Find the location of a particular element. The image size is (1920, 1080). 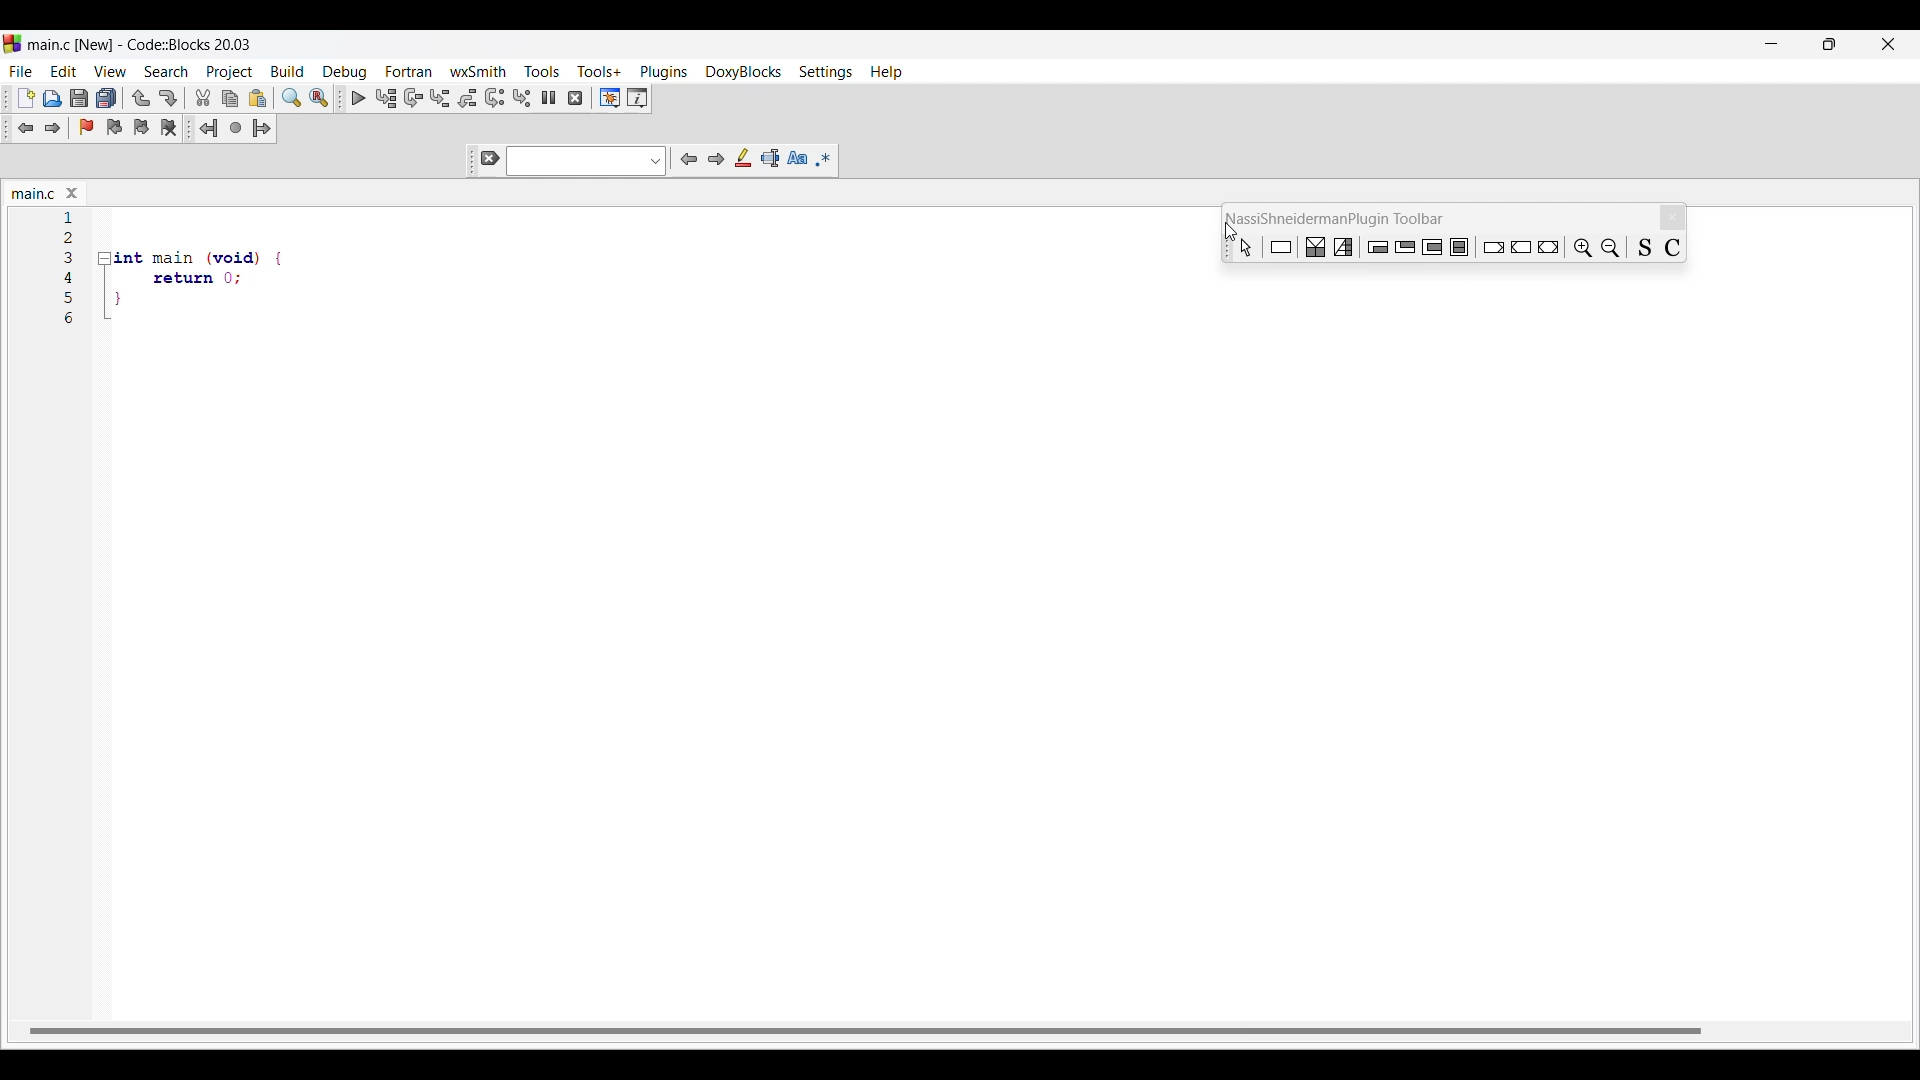

Redo is located at coordinates (168, 98).